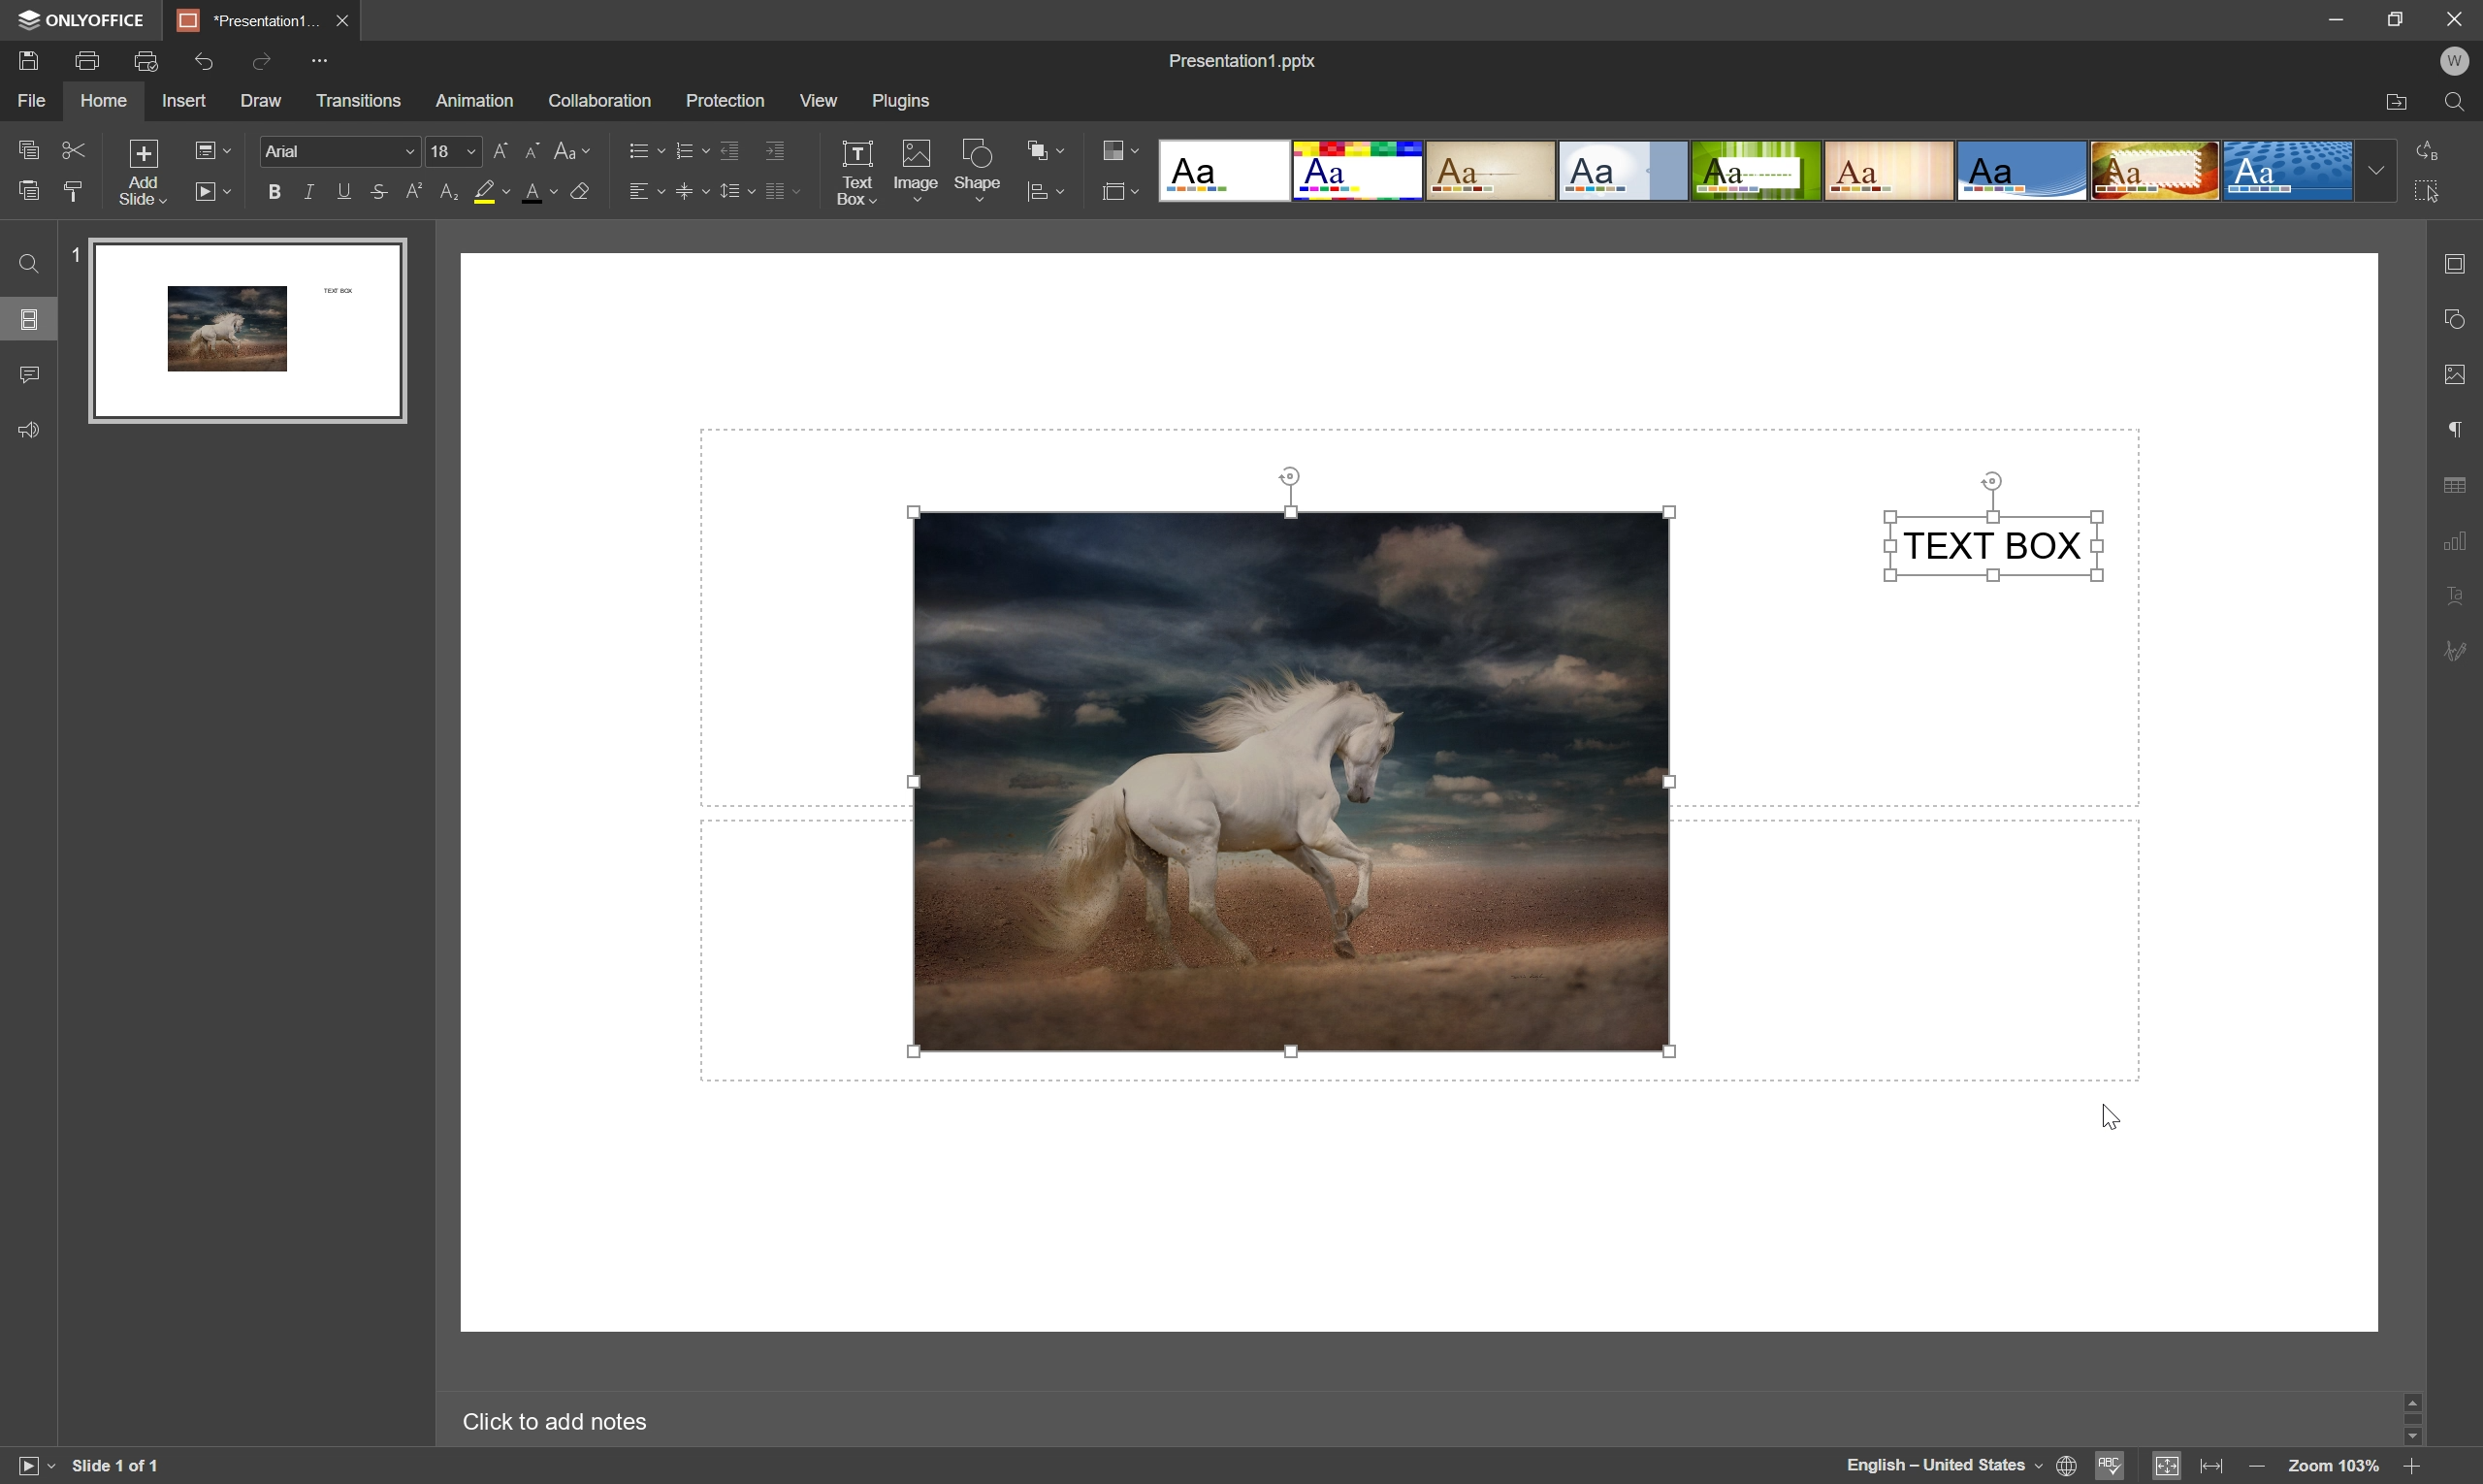 This screenshot has width=2483, height=1484. I want to click on fit to slide, so click(2165, 1468).